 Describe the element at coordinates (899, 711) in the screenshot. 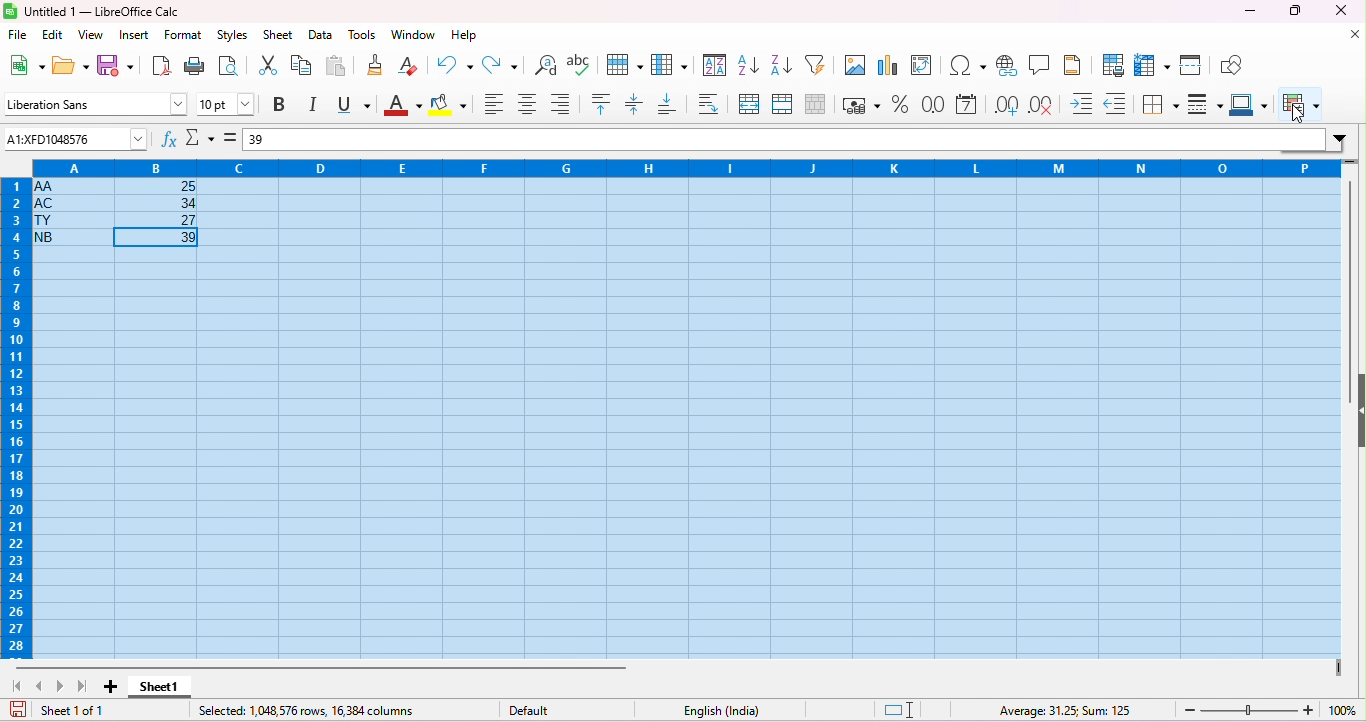

I see `standard selection` at that location.